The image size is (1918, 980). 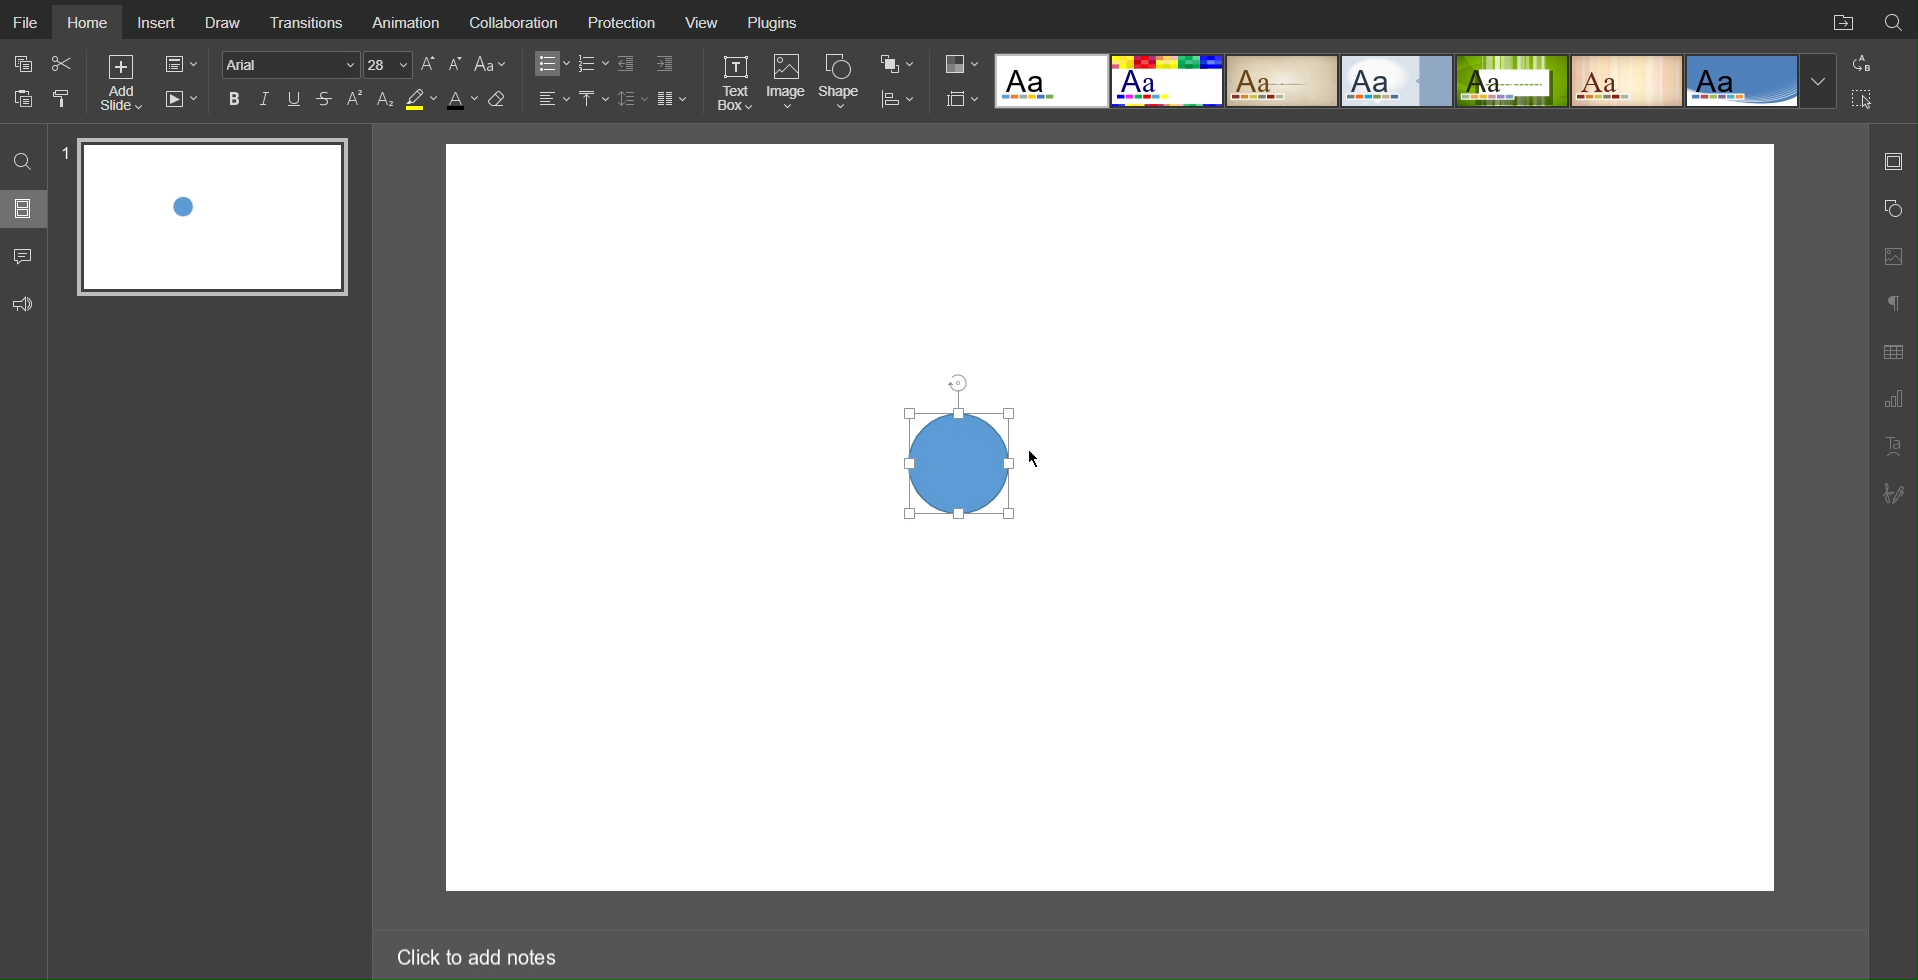 I want to click on Search, so click(x=1894, y=19).